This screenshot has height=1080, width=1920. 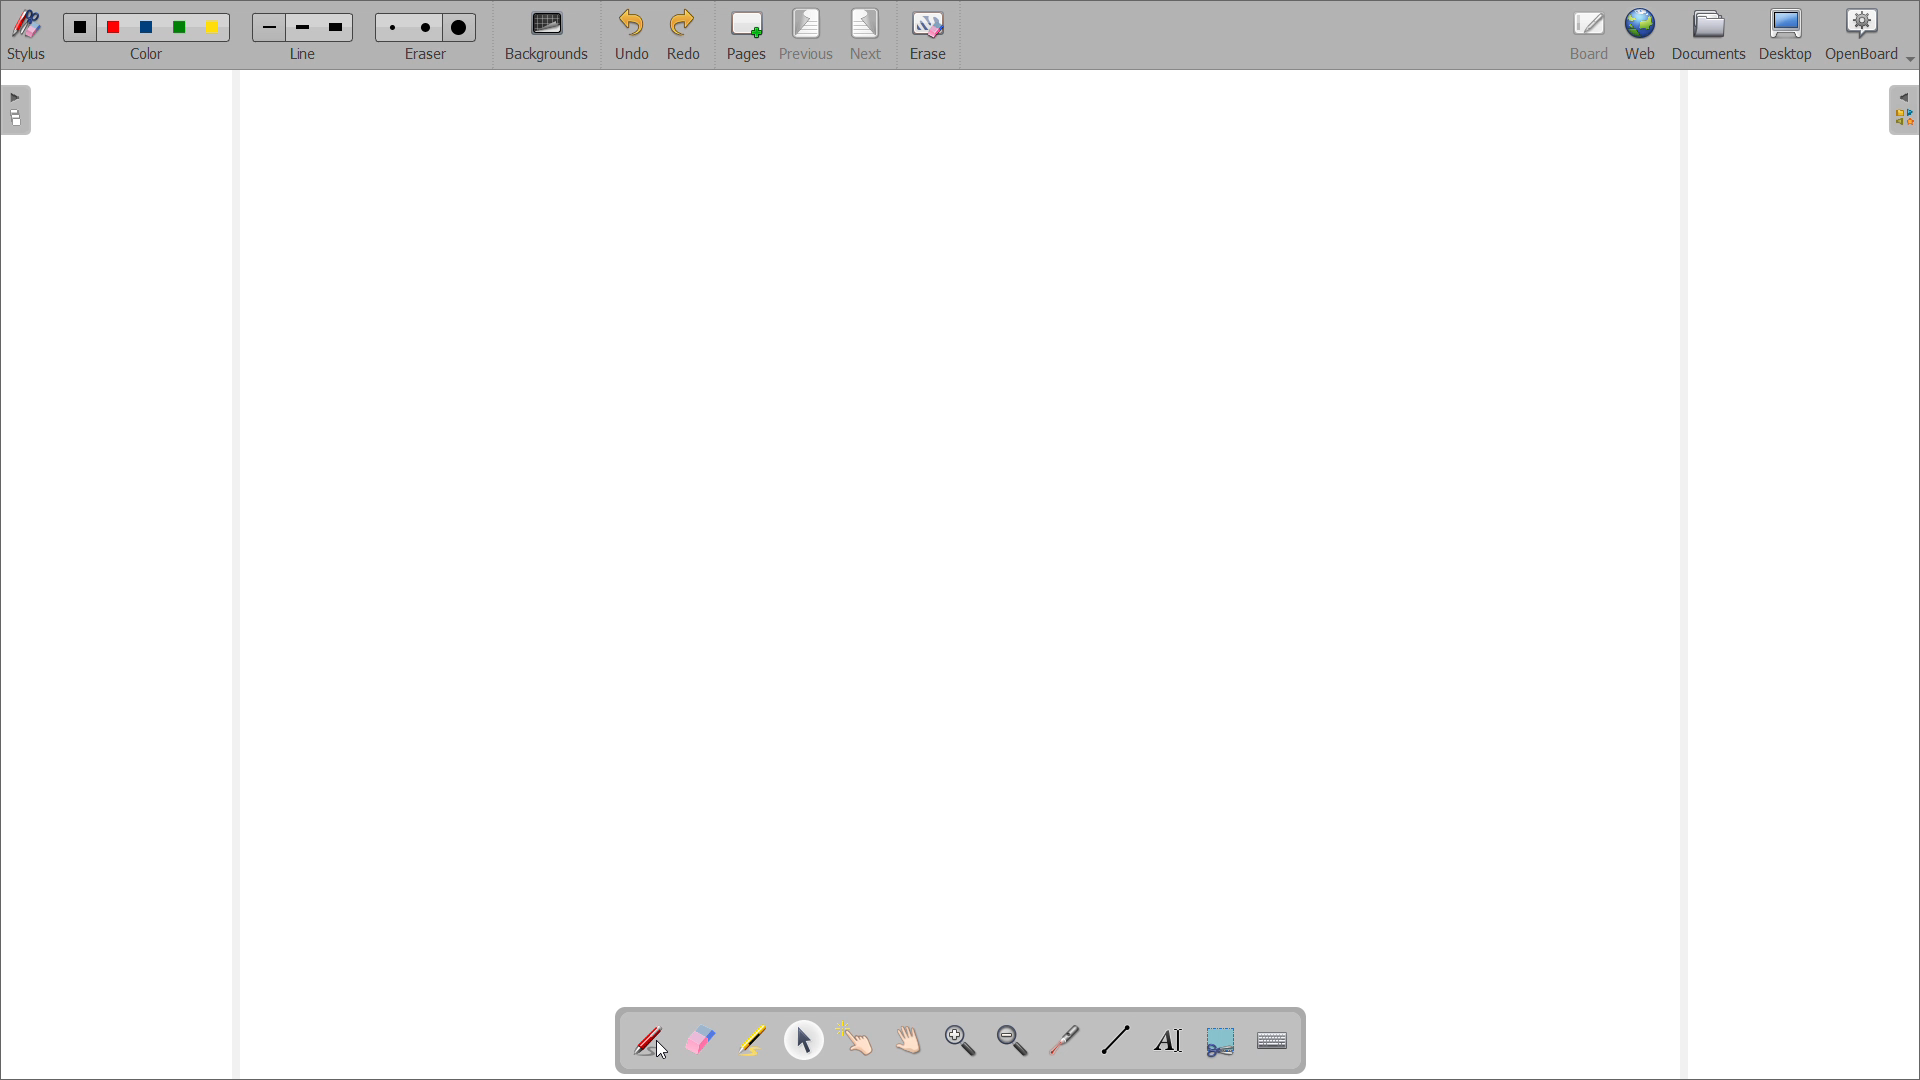 What do you see at coordinates (336, 27) in the screenshot?
I see `line width size` at bounding box center [336, 27].